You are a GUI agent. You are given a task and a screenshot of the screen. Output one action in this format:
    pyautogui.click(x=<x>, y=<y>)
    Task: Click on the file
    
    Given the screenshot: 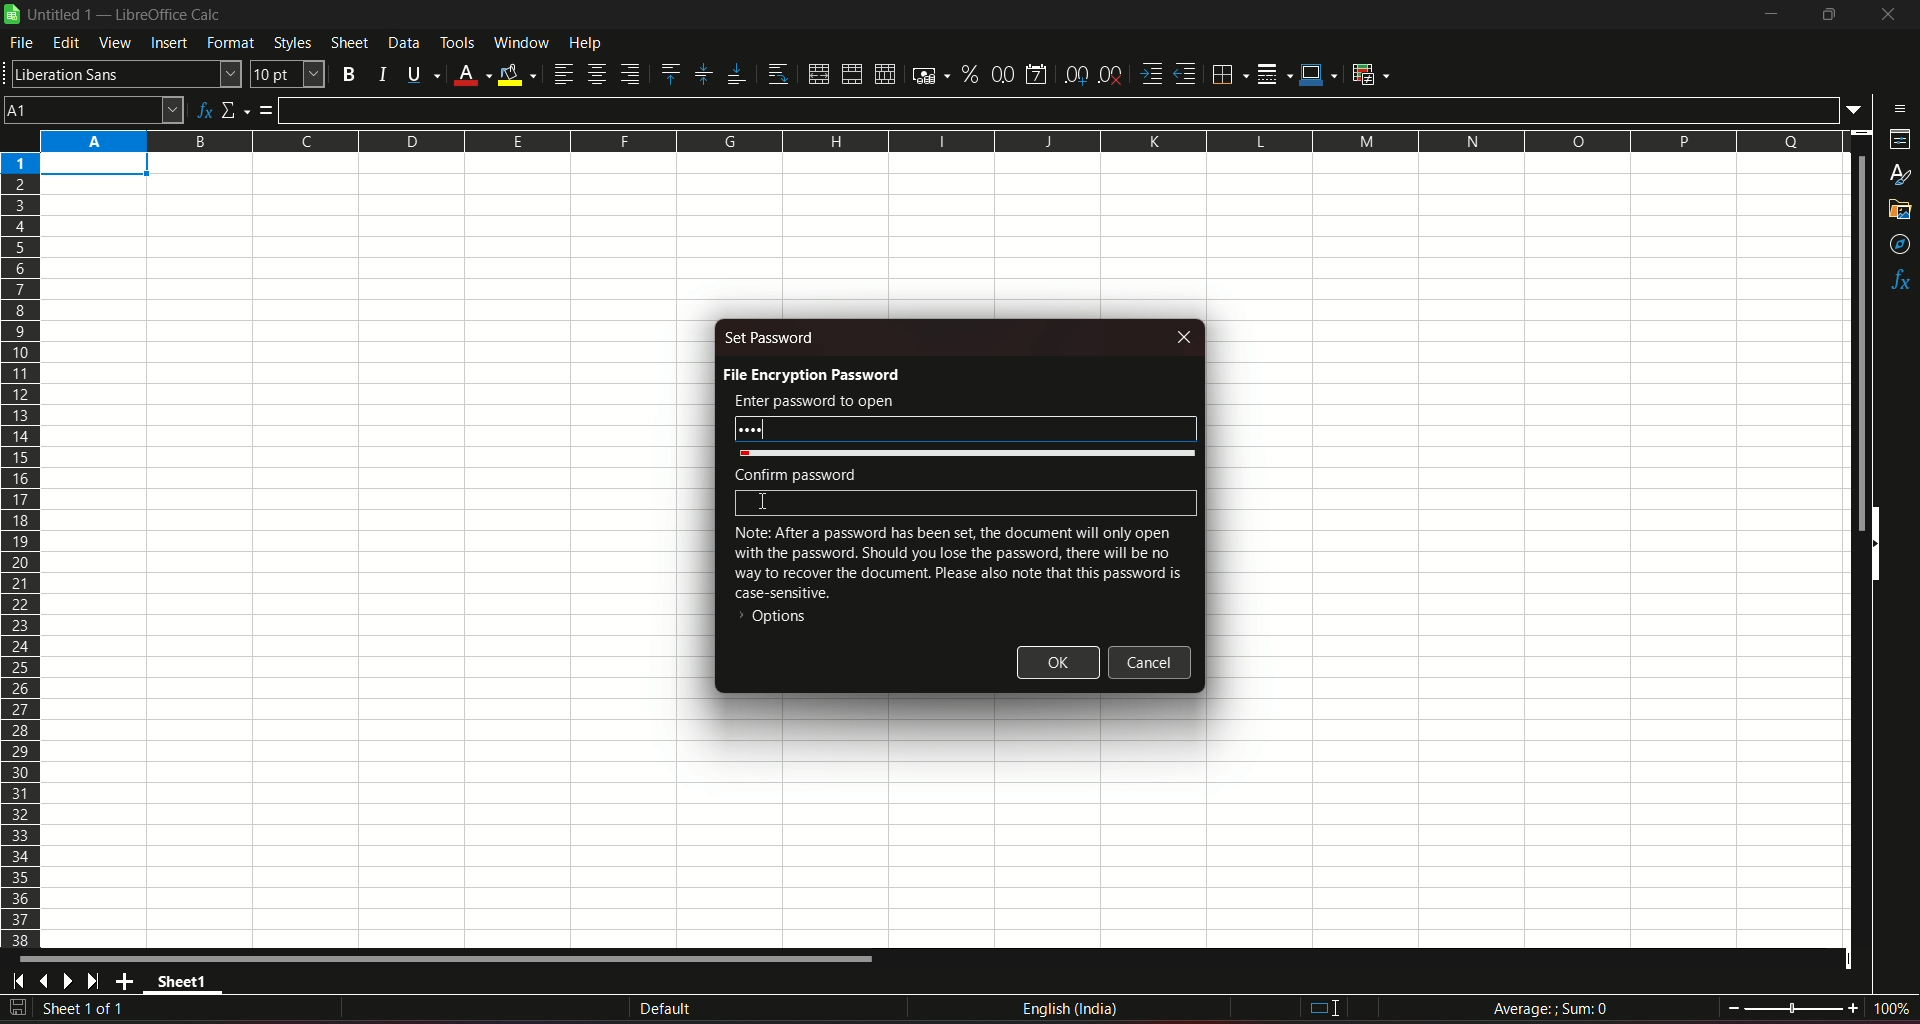 What is the action you would take?
    pyautogui.click(x=23, y=46)
    